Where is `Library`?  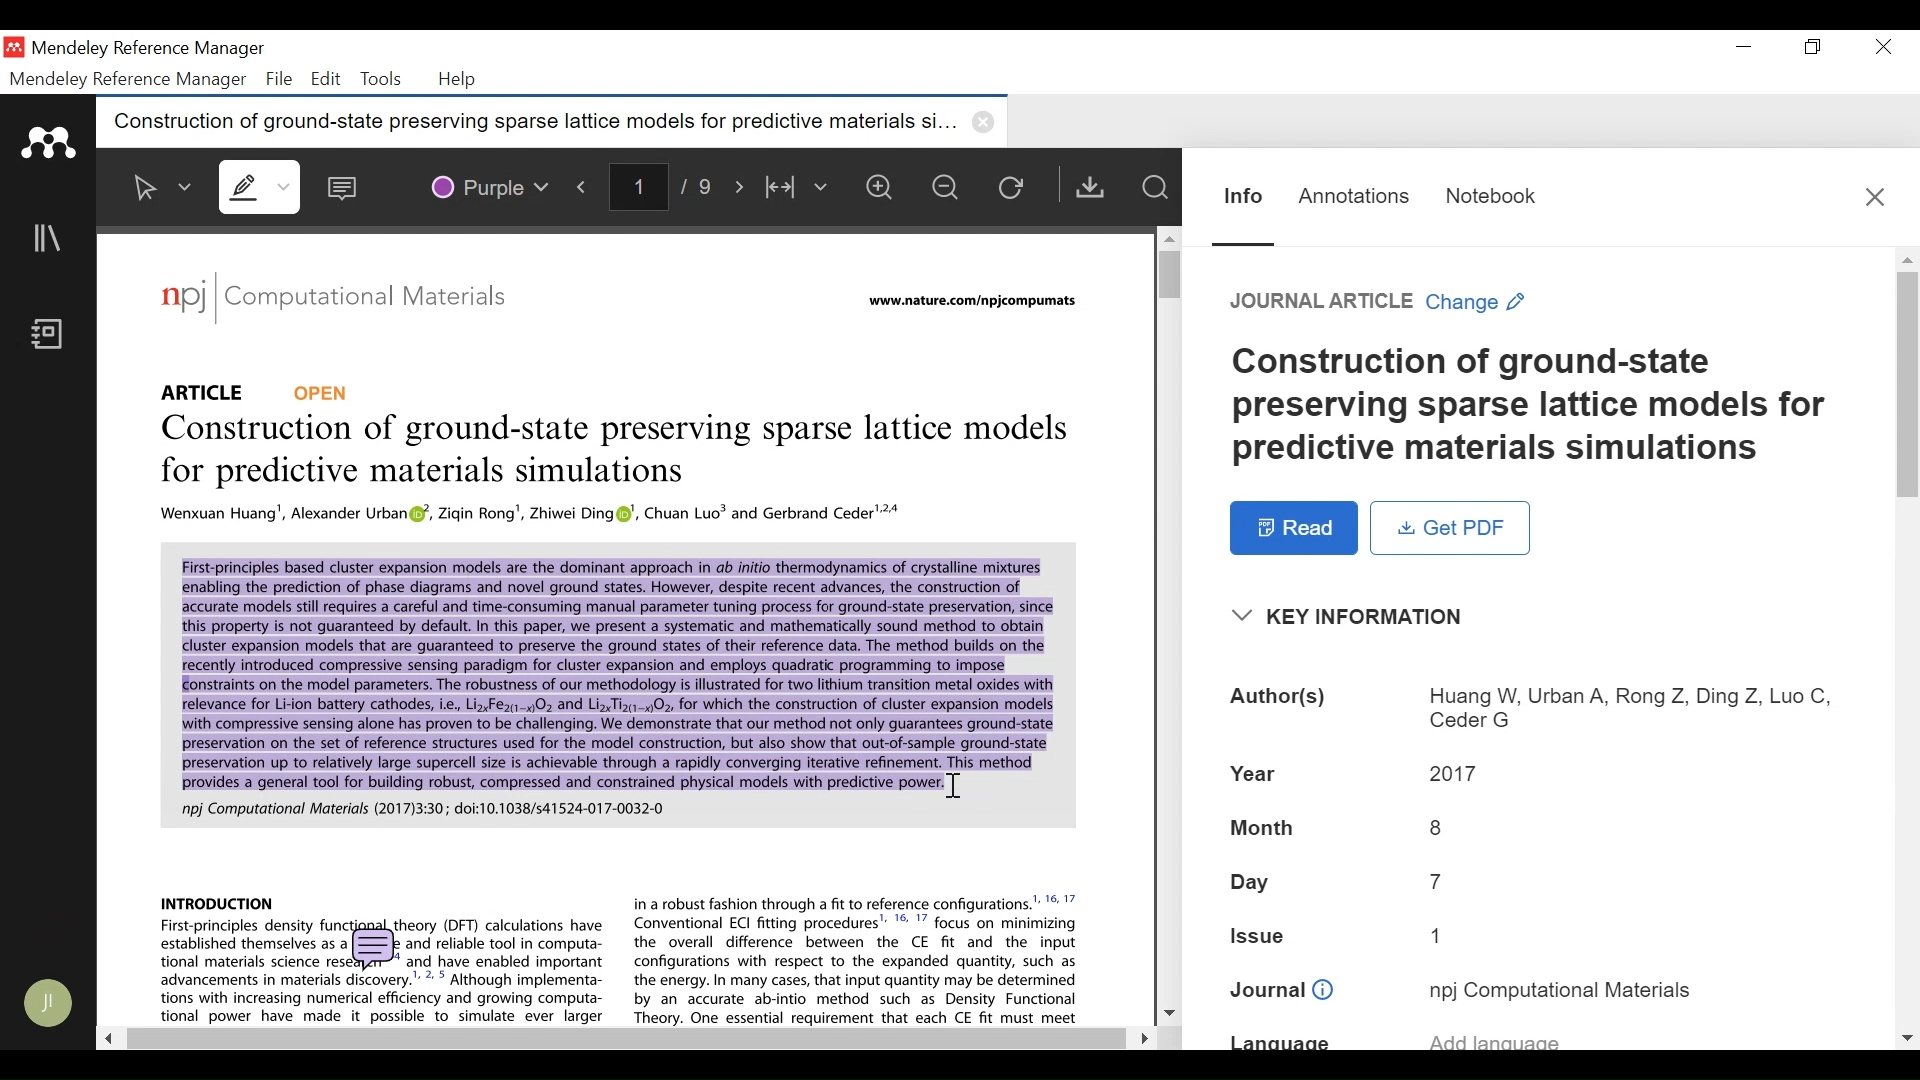
Library is located at coordinates (49, 238).